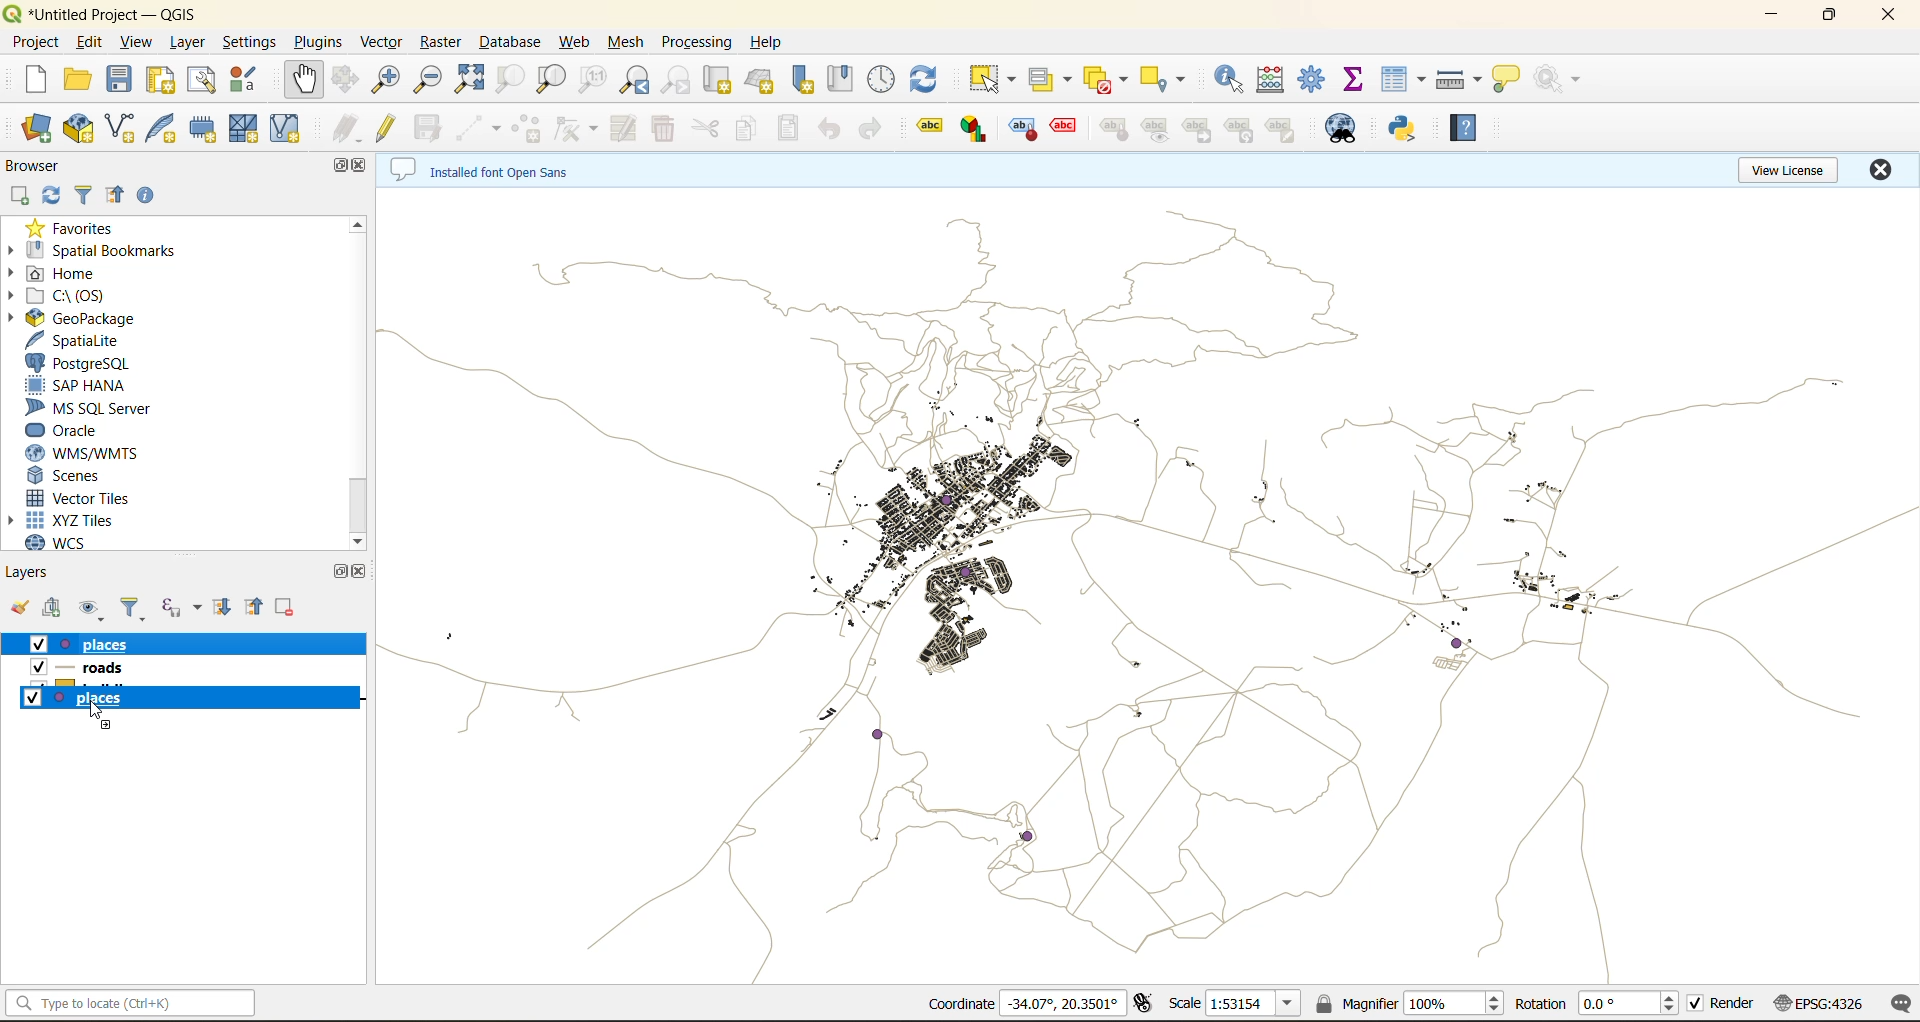 The width and height of the screenshot is (1920, 1022). I want to click on show/hide labels and diagrams, so click(1160, 128).